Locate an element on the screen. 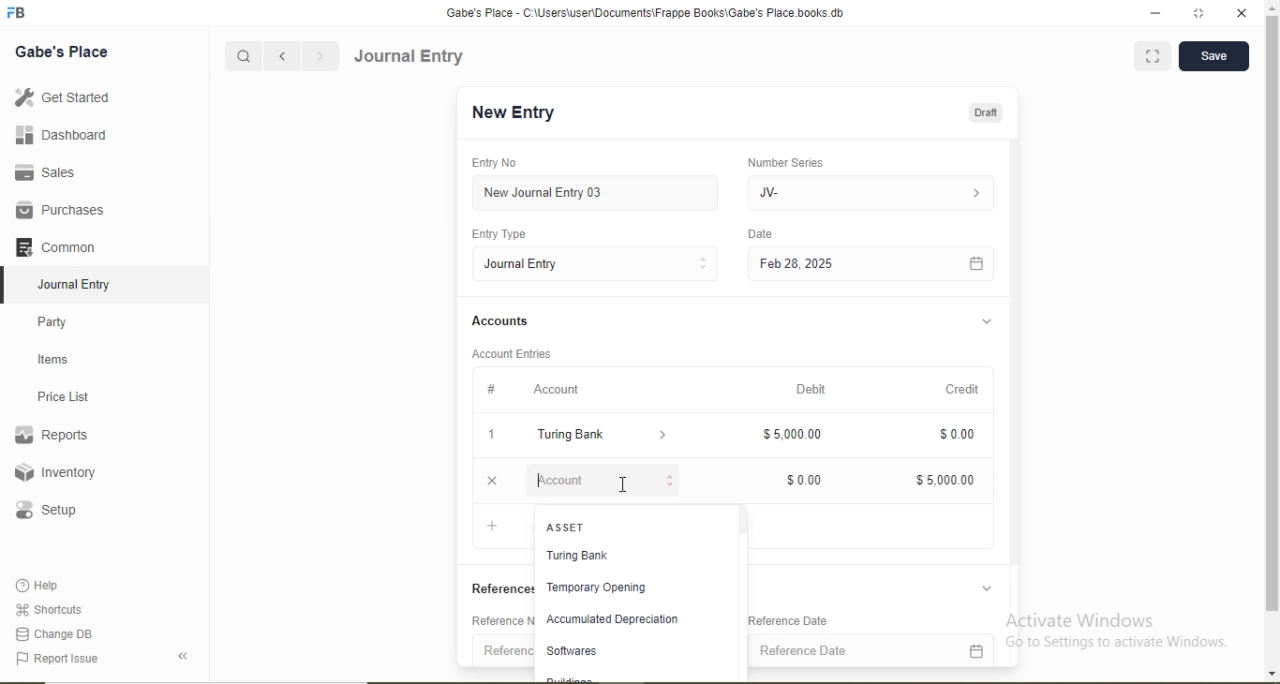 The width and height of the screenshot is (1280, 684). scroll up is located at coordinates (1270, 8).